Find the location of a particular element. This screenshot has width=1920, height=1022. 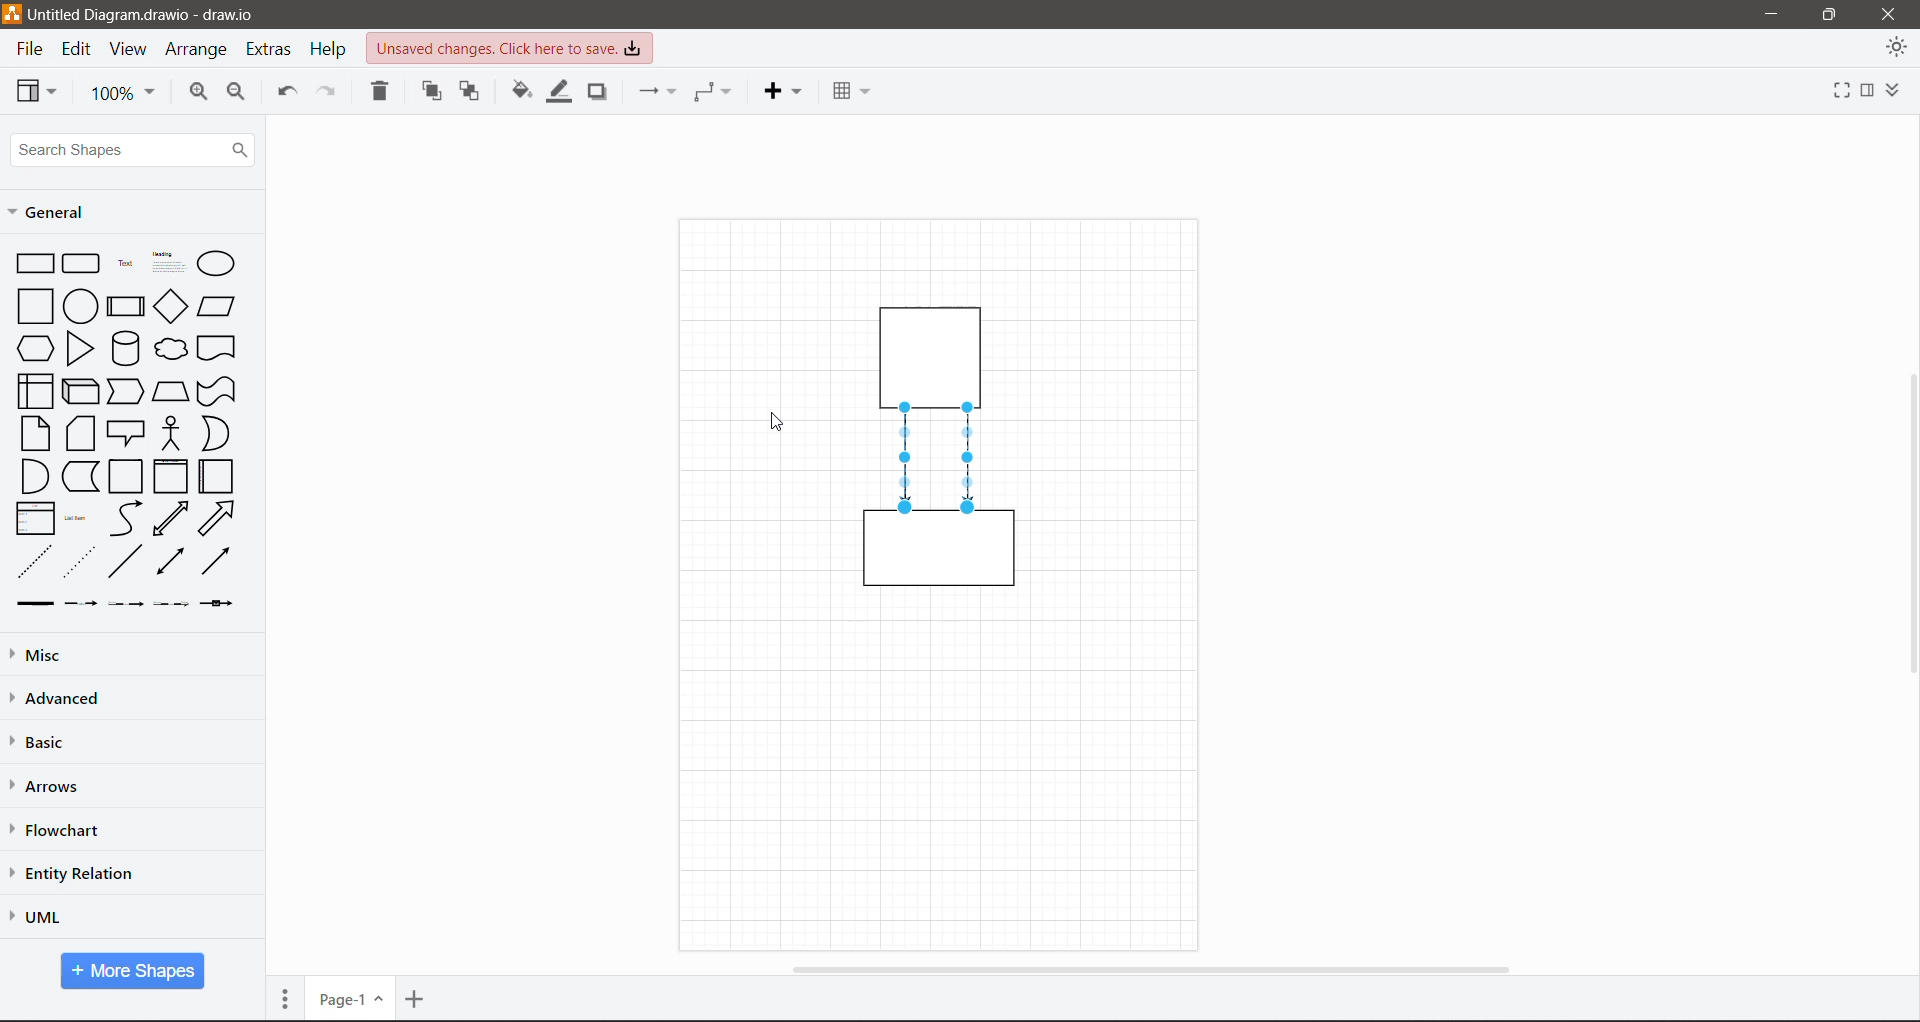

File is located at coordinates (28, 50).